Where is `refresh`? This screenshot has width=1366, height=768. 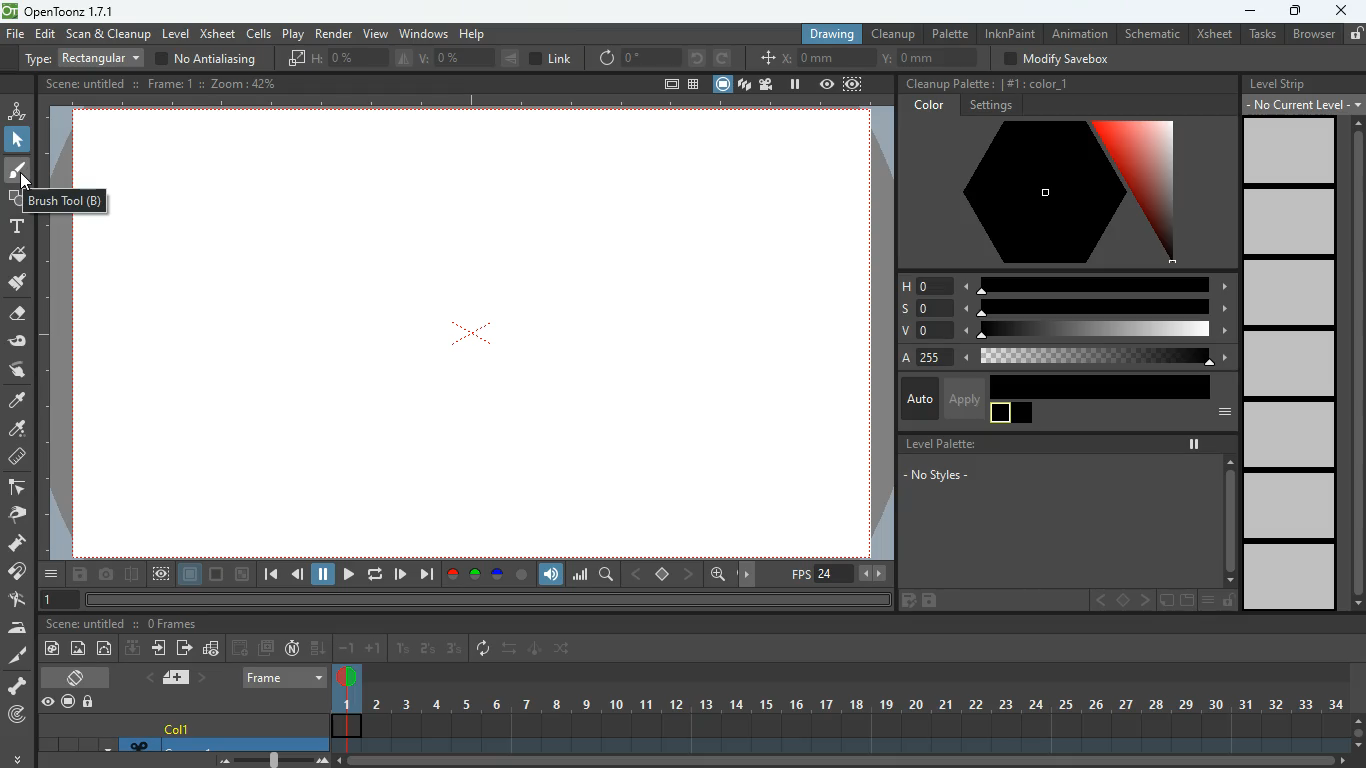 refresh is located at coordinates (487, 649).